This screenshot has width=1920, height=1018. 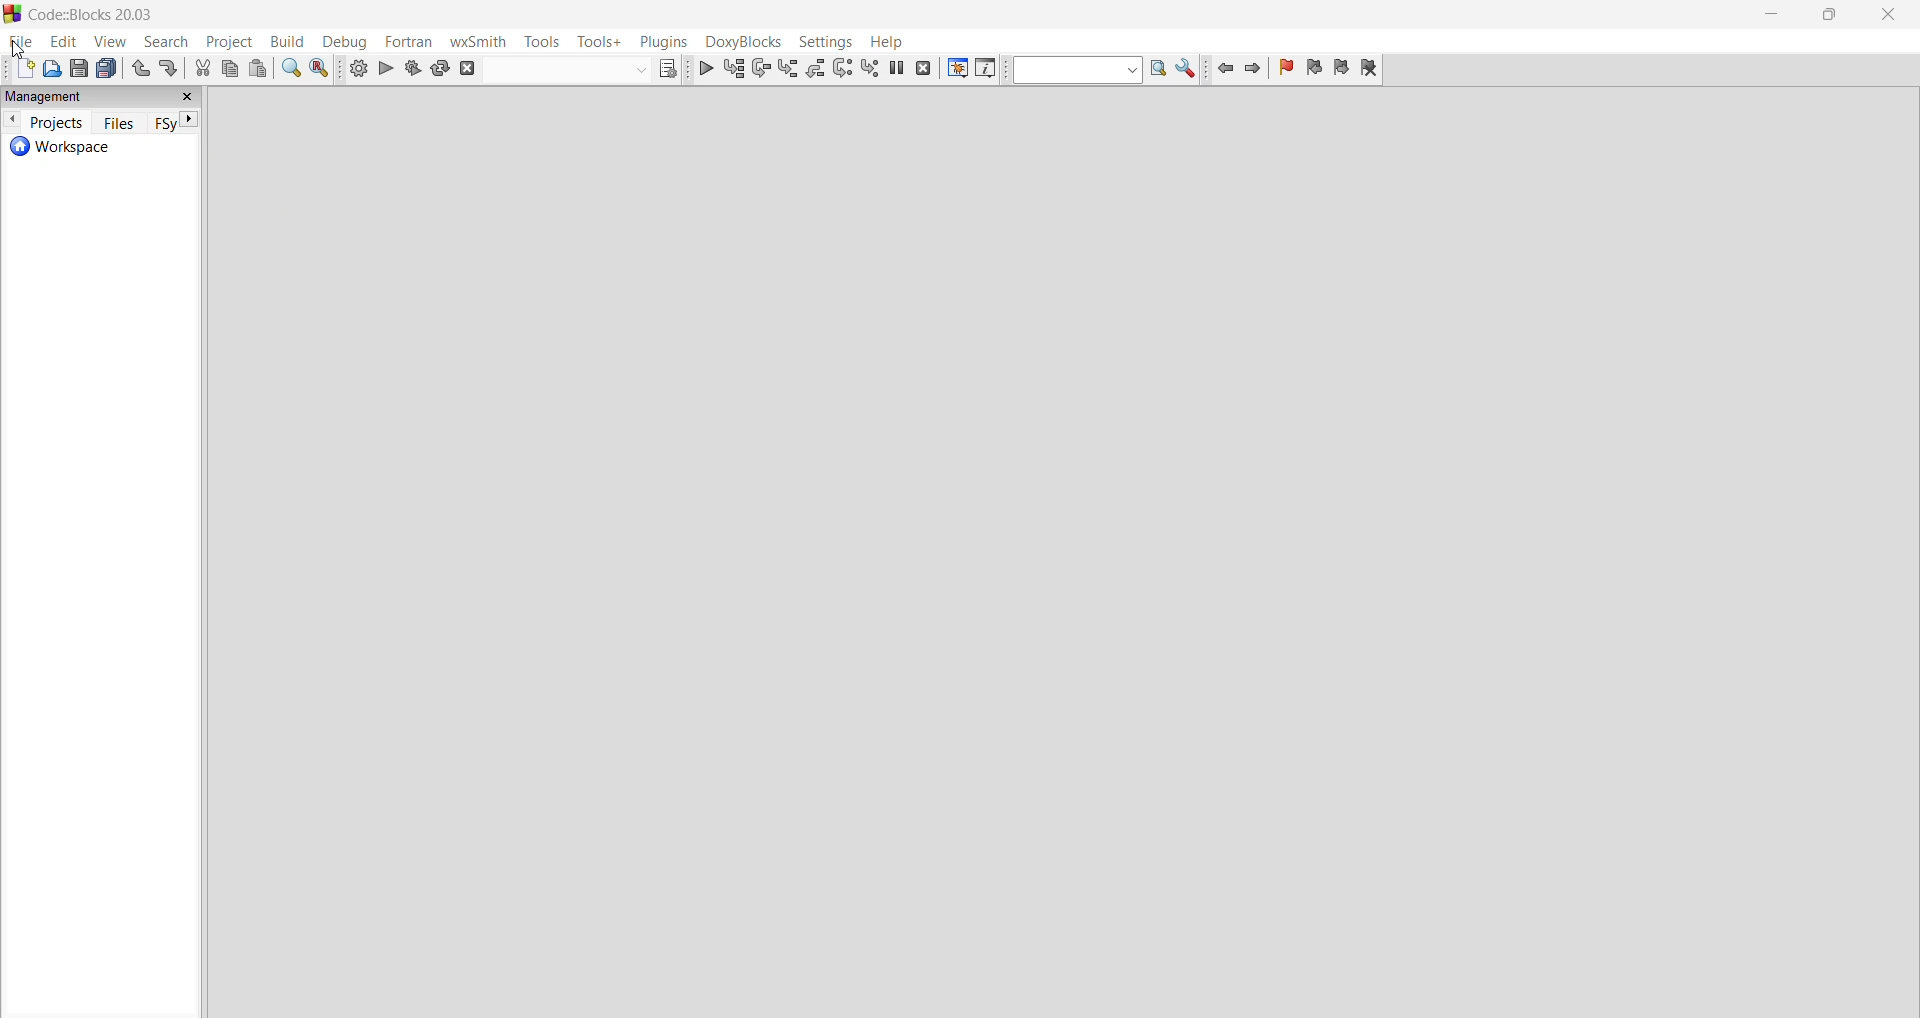 What do you see at coordinates (895, 69) in the screenshot?
I see `break debugger` at bounding box center [895, 69].